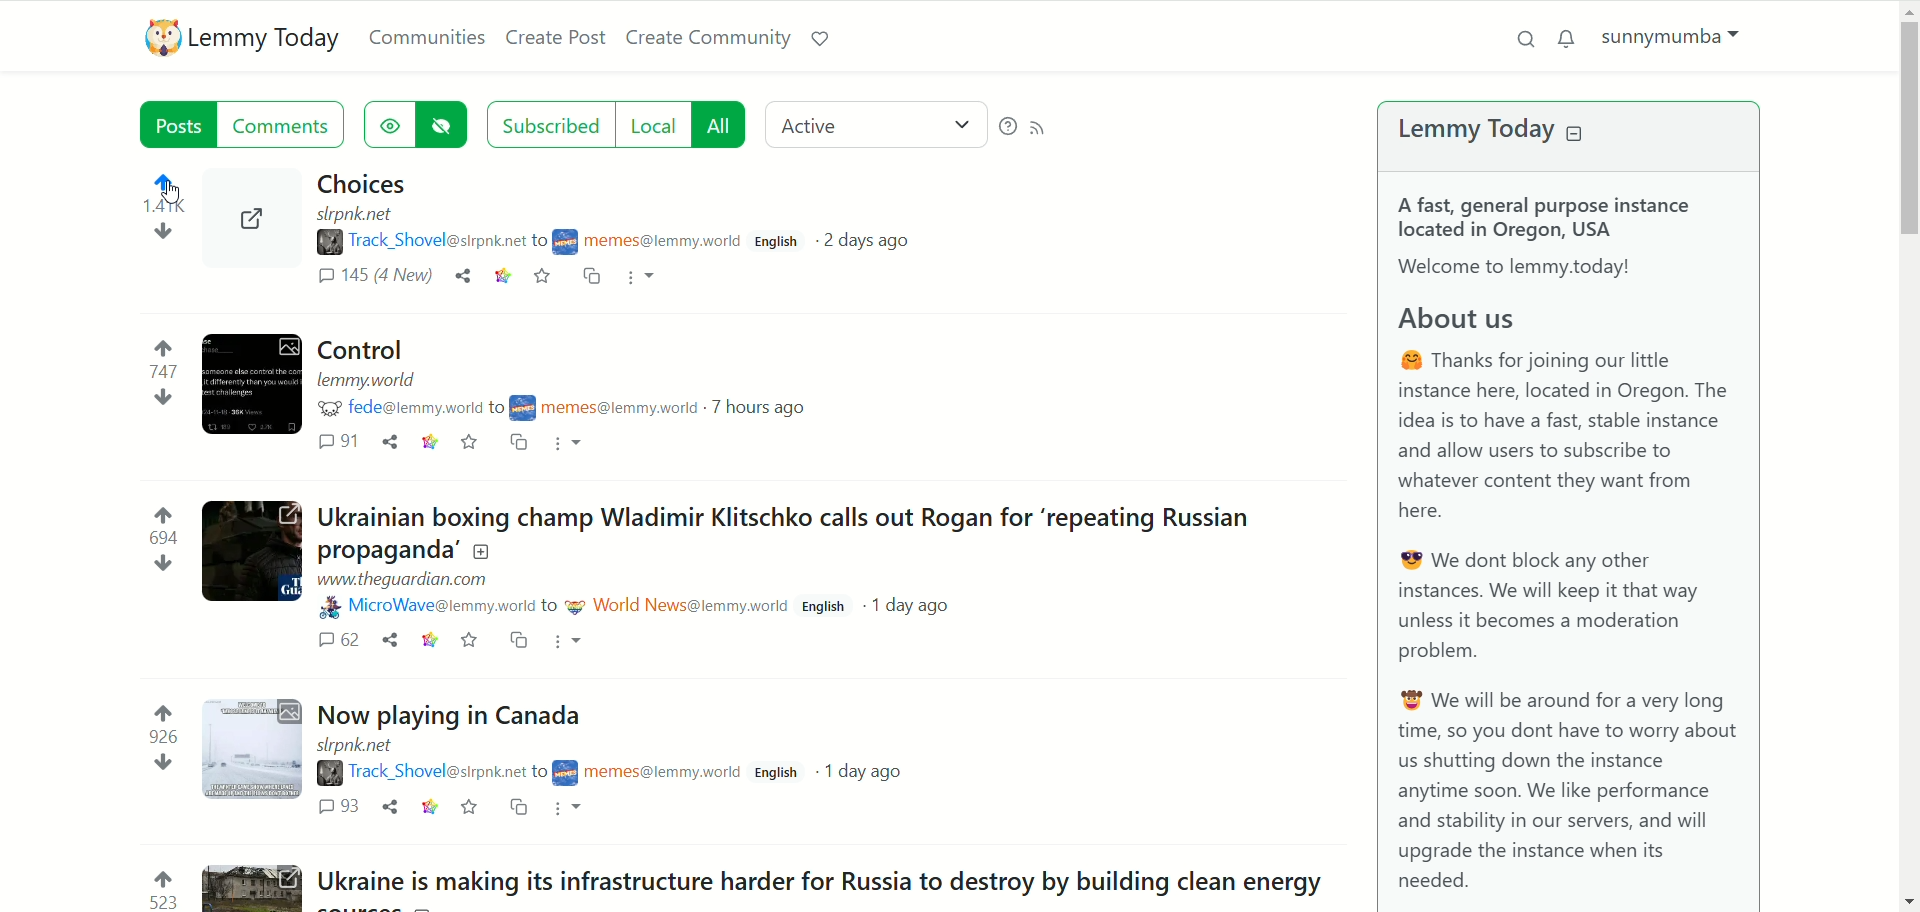 This screenshot has height=912, width=1920. What do you see at coordinates (566, 240) in the screenshot?
I see `poster image` at bounding box center [566, 240].